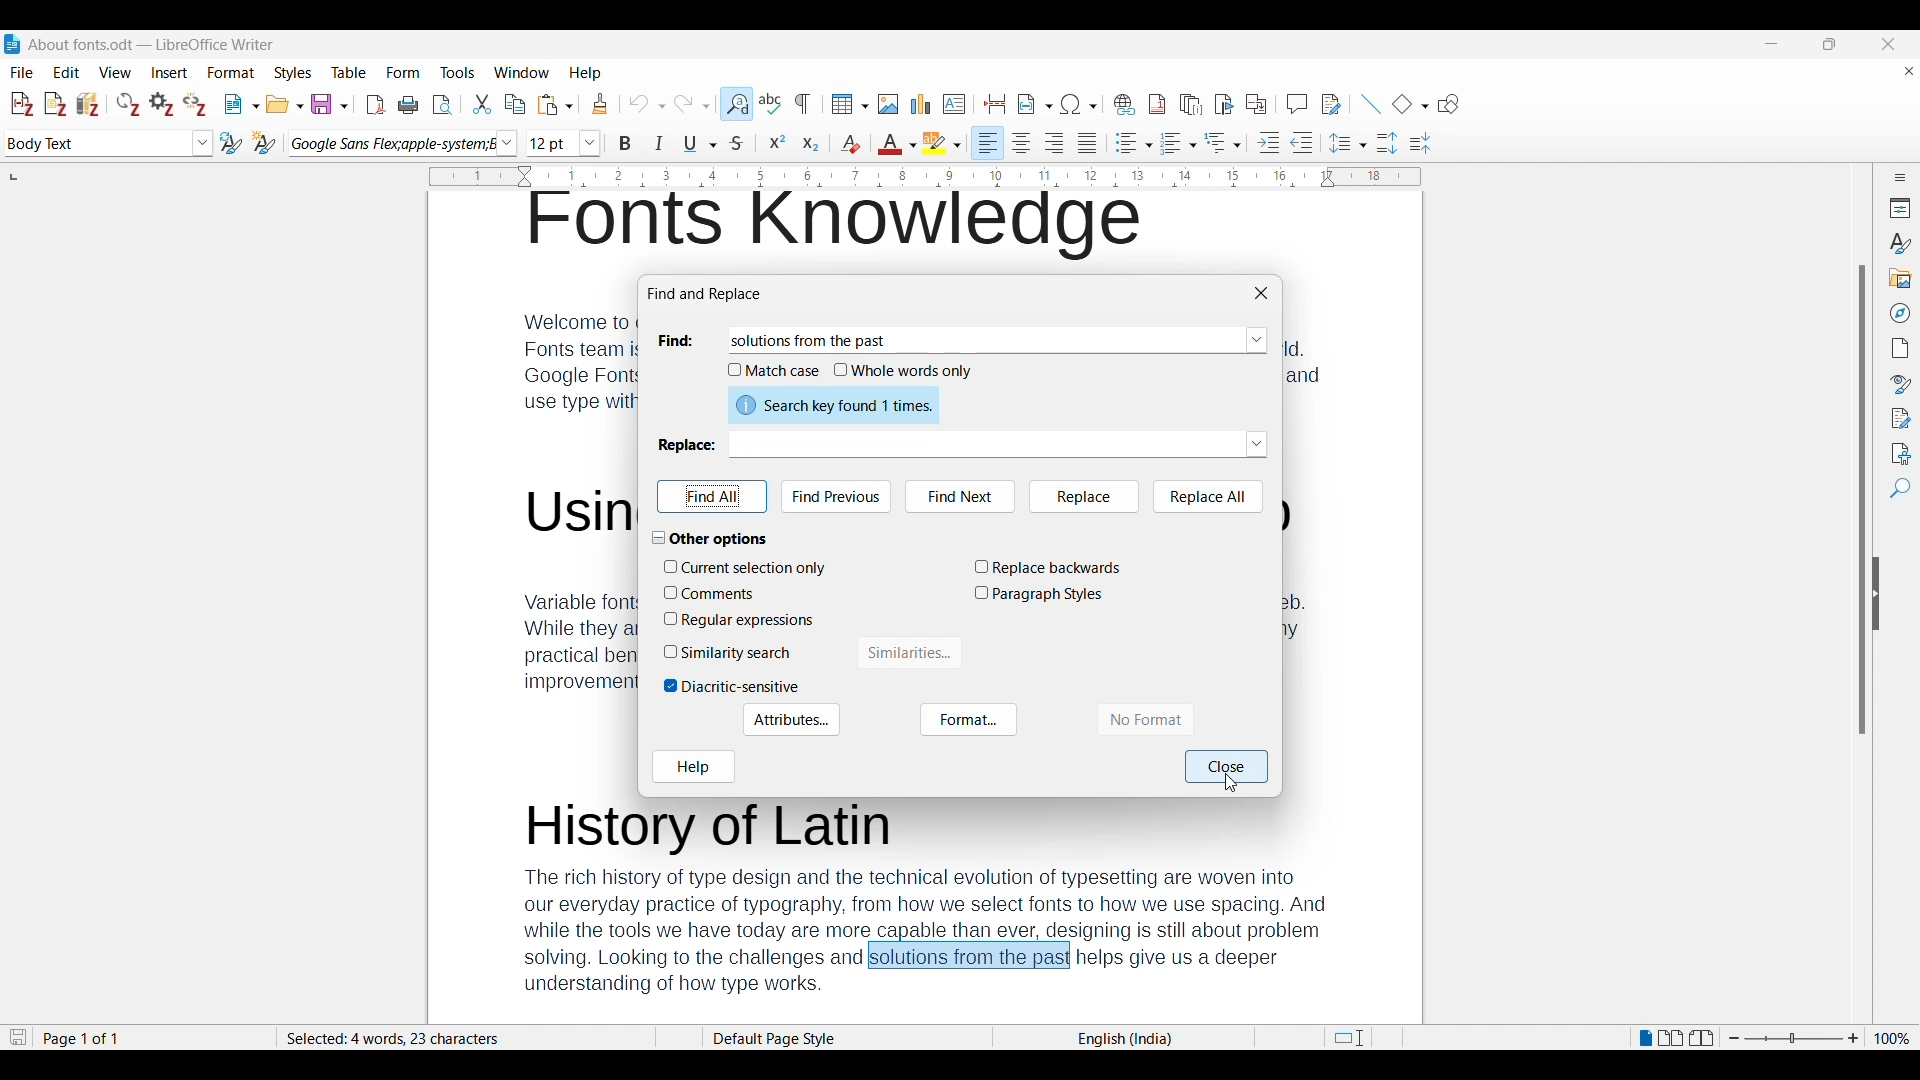  Describe the element at coordinates (1793, 1039) in the screenshot. I see `Zoom in/out slider` at that location.